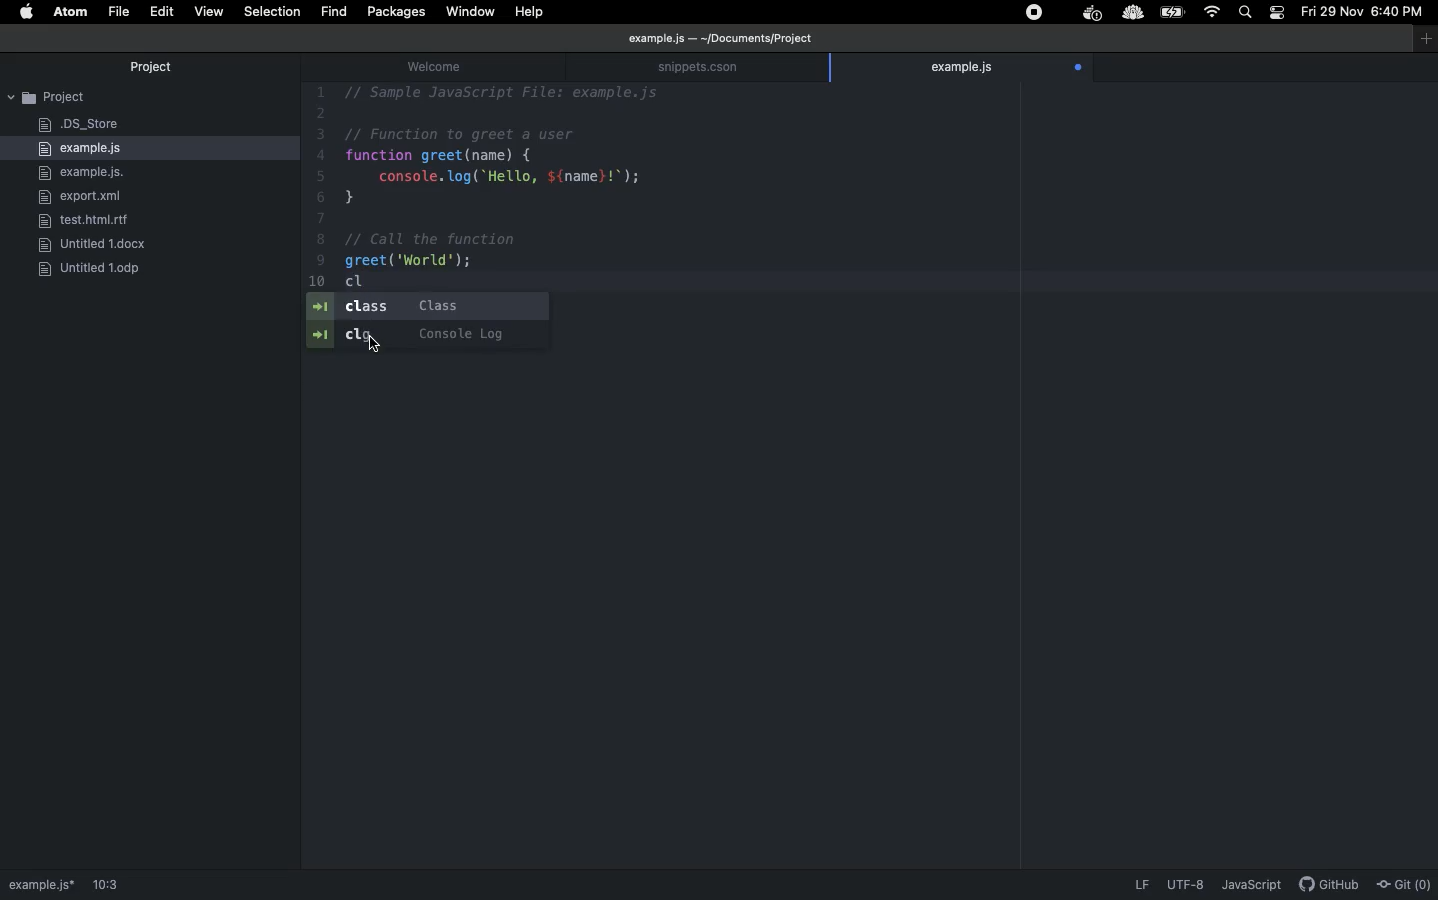 The height and width of the screenshot is (900, 1438). I want to click on Code, so click(528, 176).